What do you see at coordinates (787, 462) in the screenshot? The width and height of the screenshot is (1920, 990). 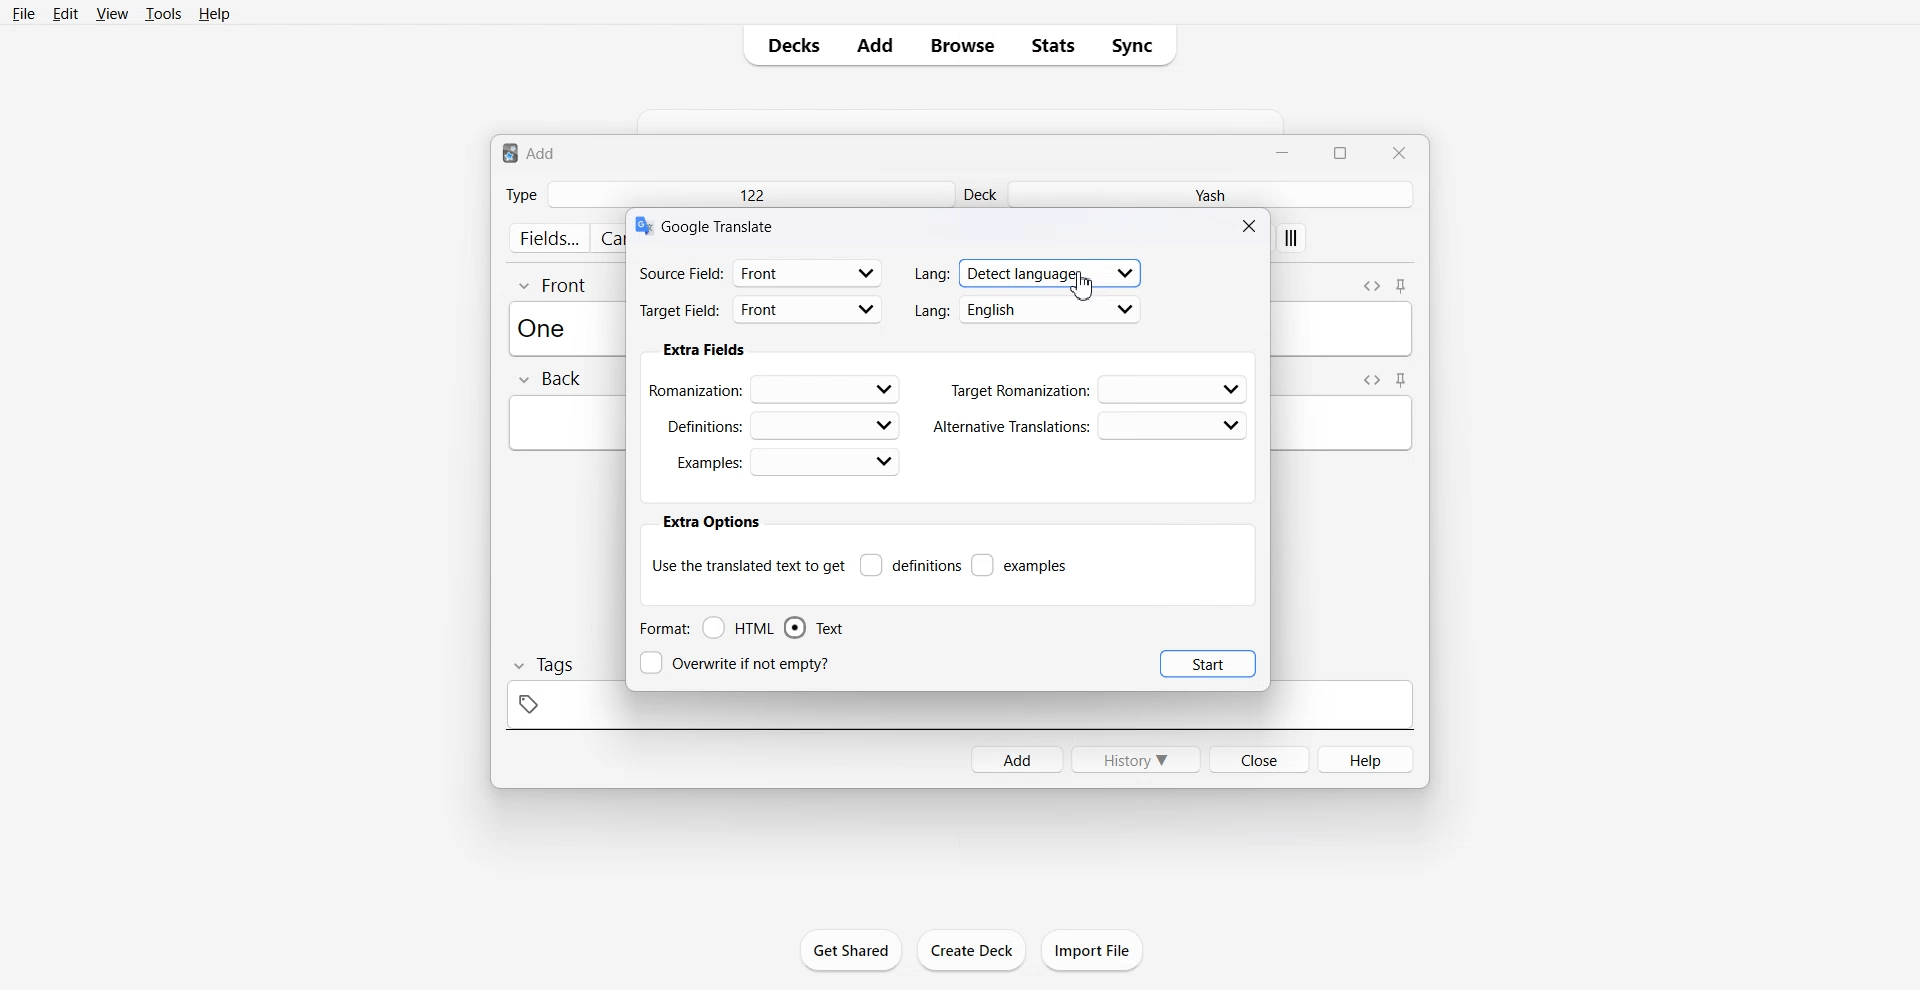 I see `Examples` at bounding box center [787, 462].